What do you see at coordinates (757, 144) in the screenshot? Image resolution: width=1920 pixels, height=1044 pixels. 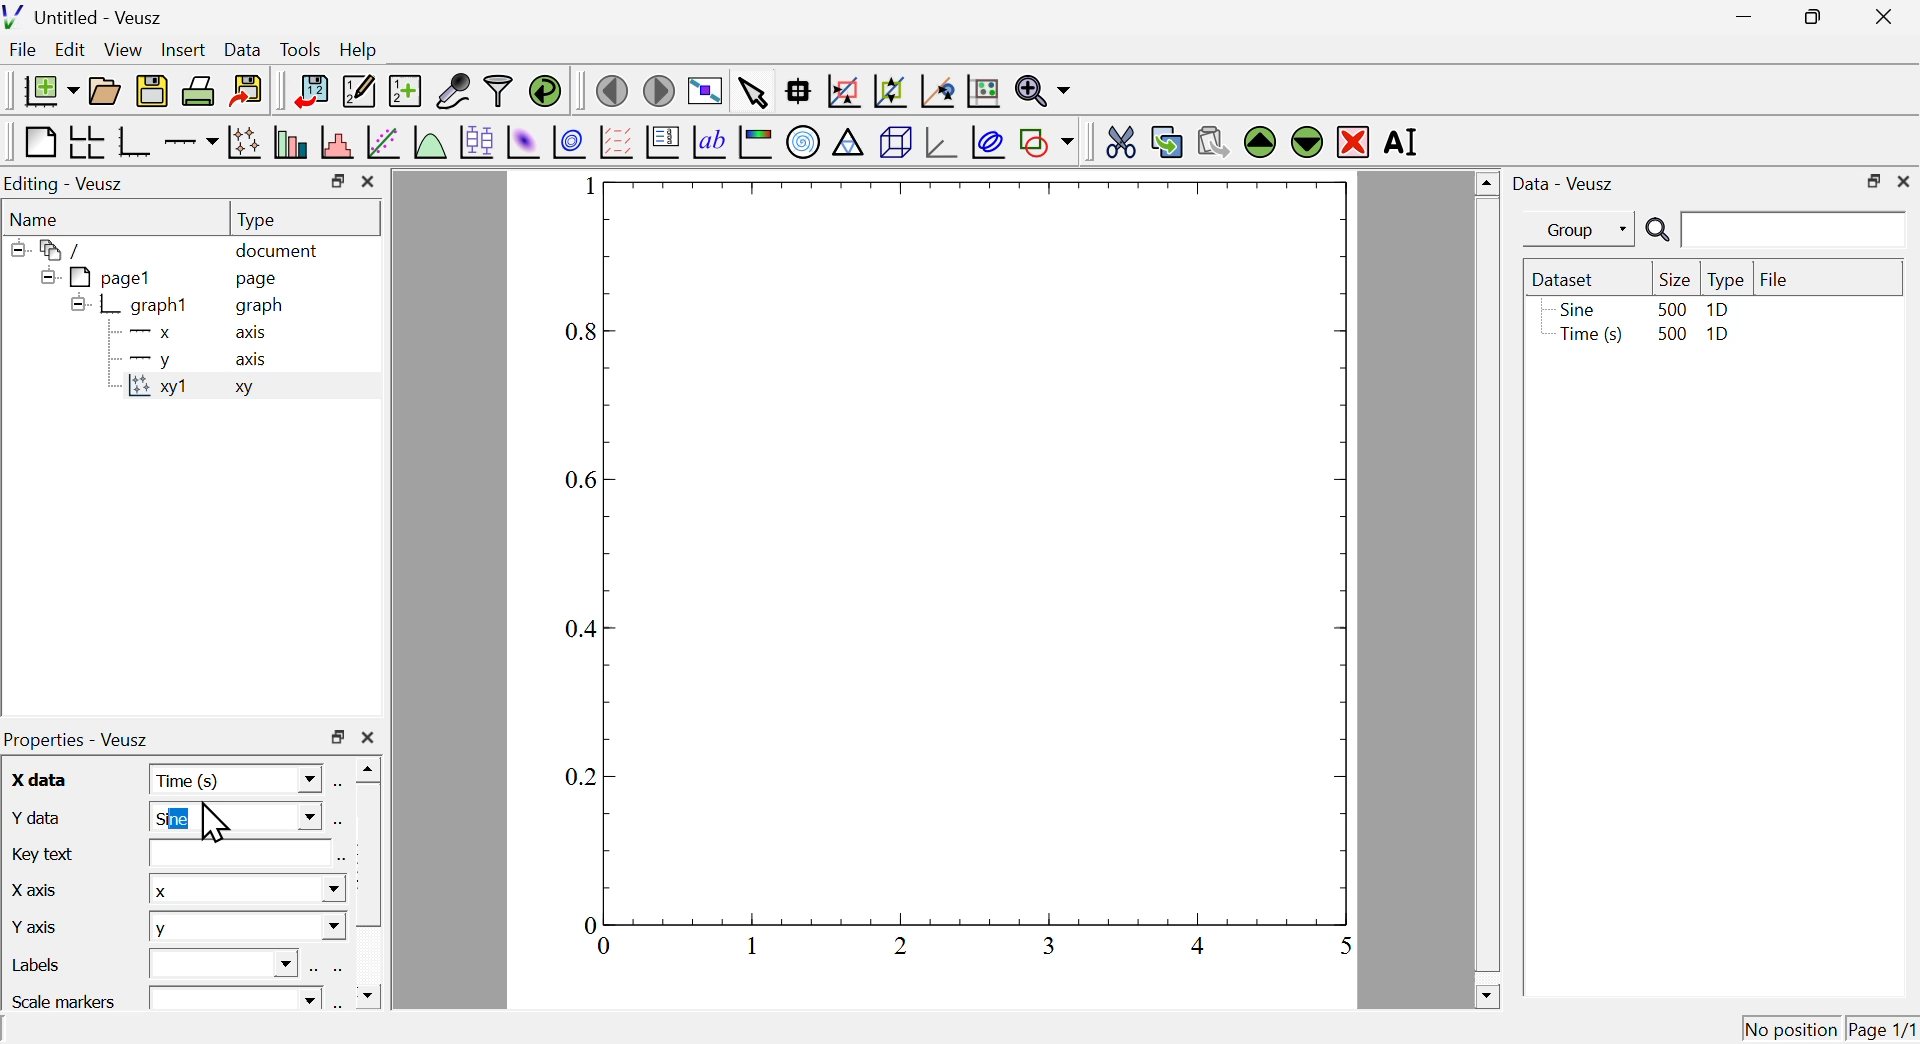 I see `image color bar` at bounding box center [757, 144].